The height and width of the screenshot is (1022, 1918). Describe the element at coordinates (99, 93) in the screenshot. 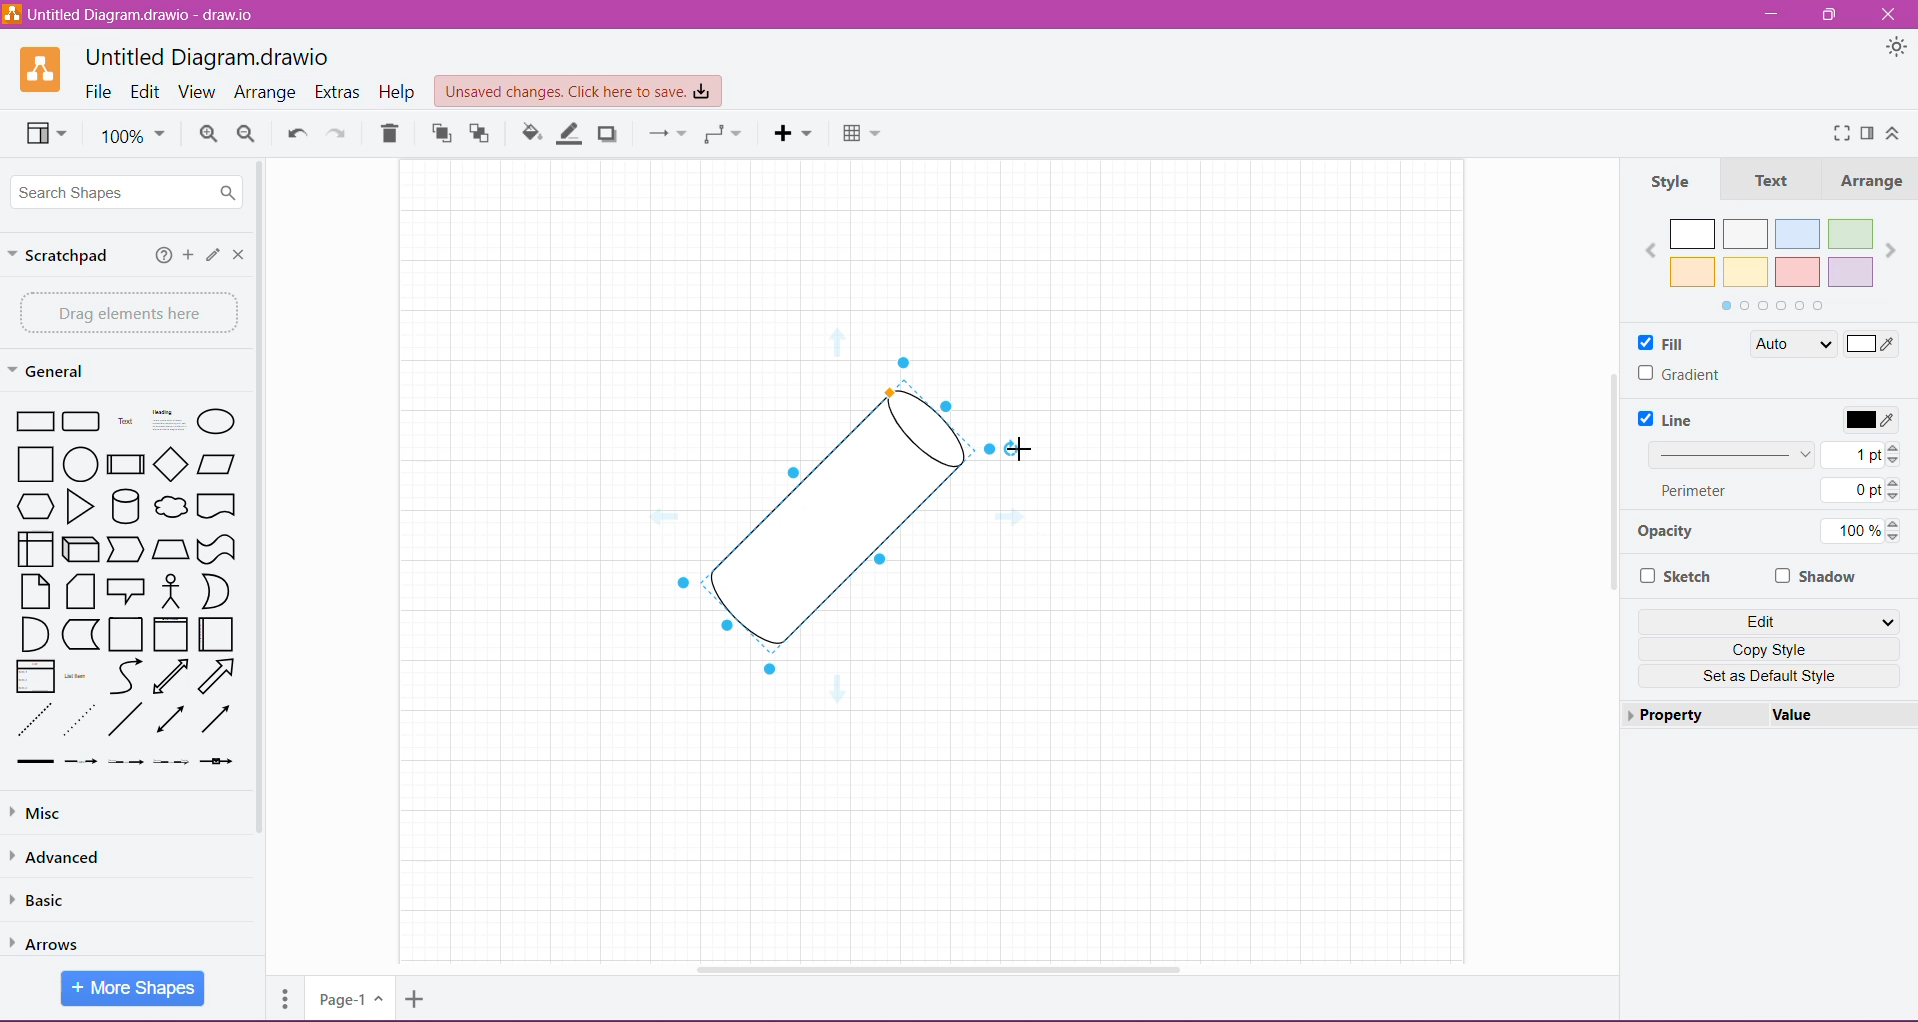

I see `File` at that location.